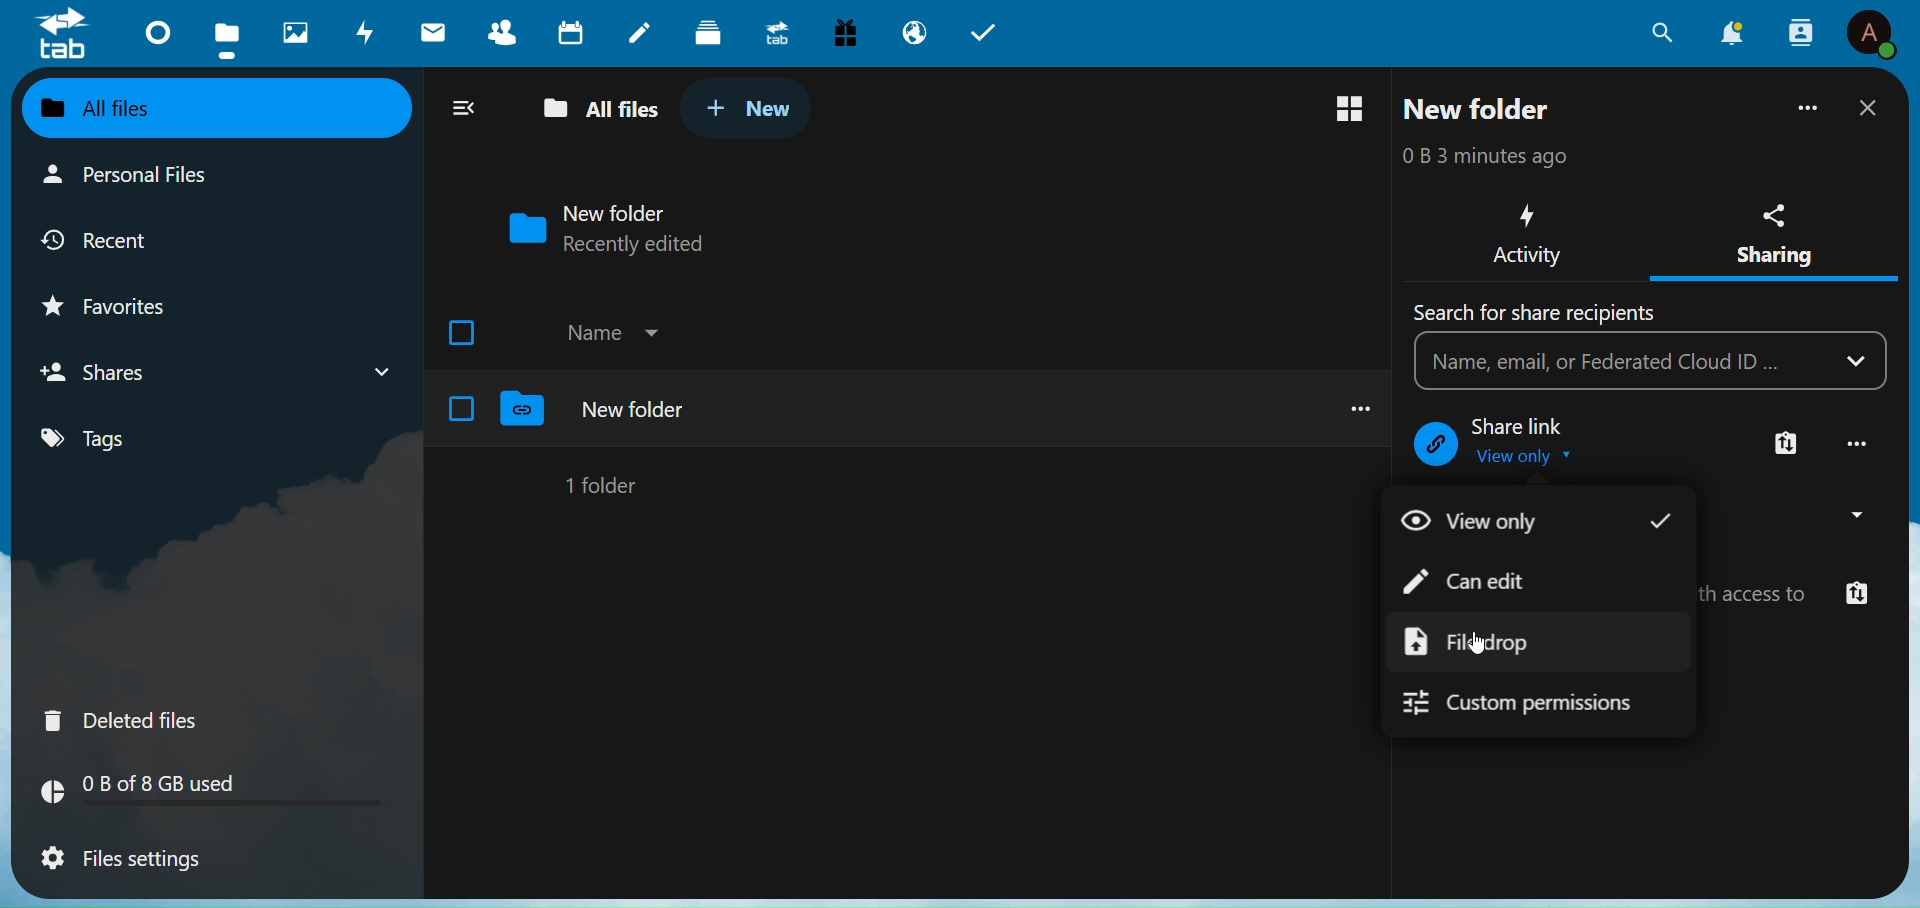 This screenshot has width=1920, height=908. What do you see at coordinates (215, 794) in the screenshot?
I see `GB Used` at bounding box center [215, 794].